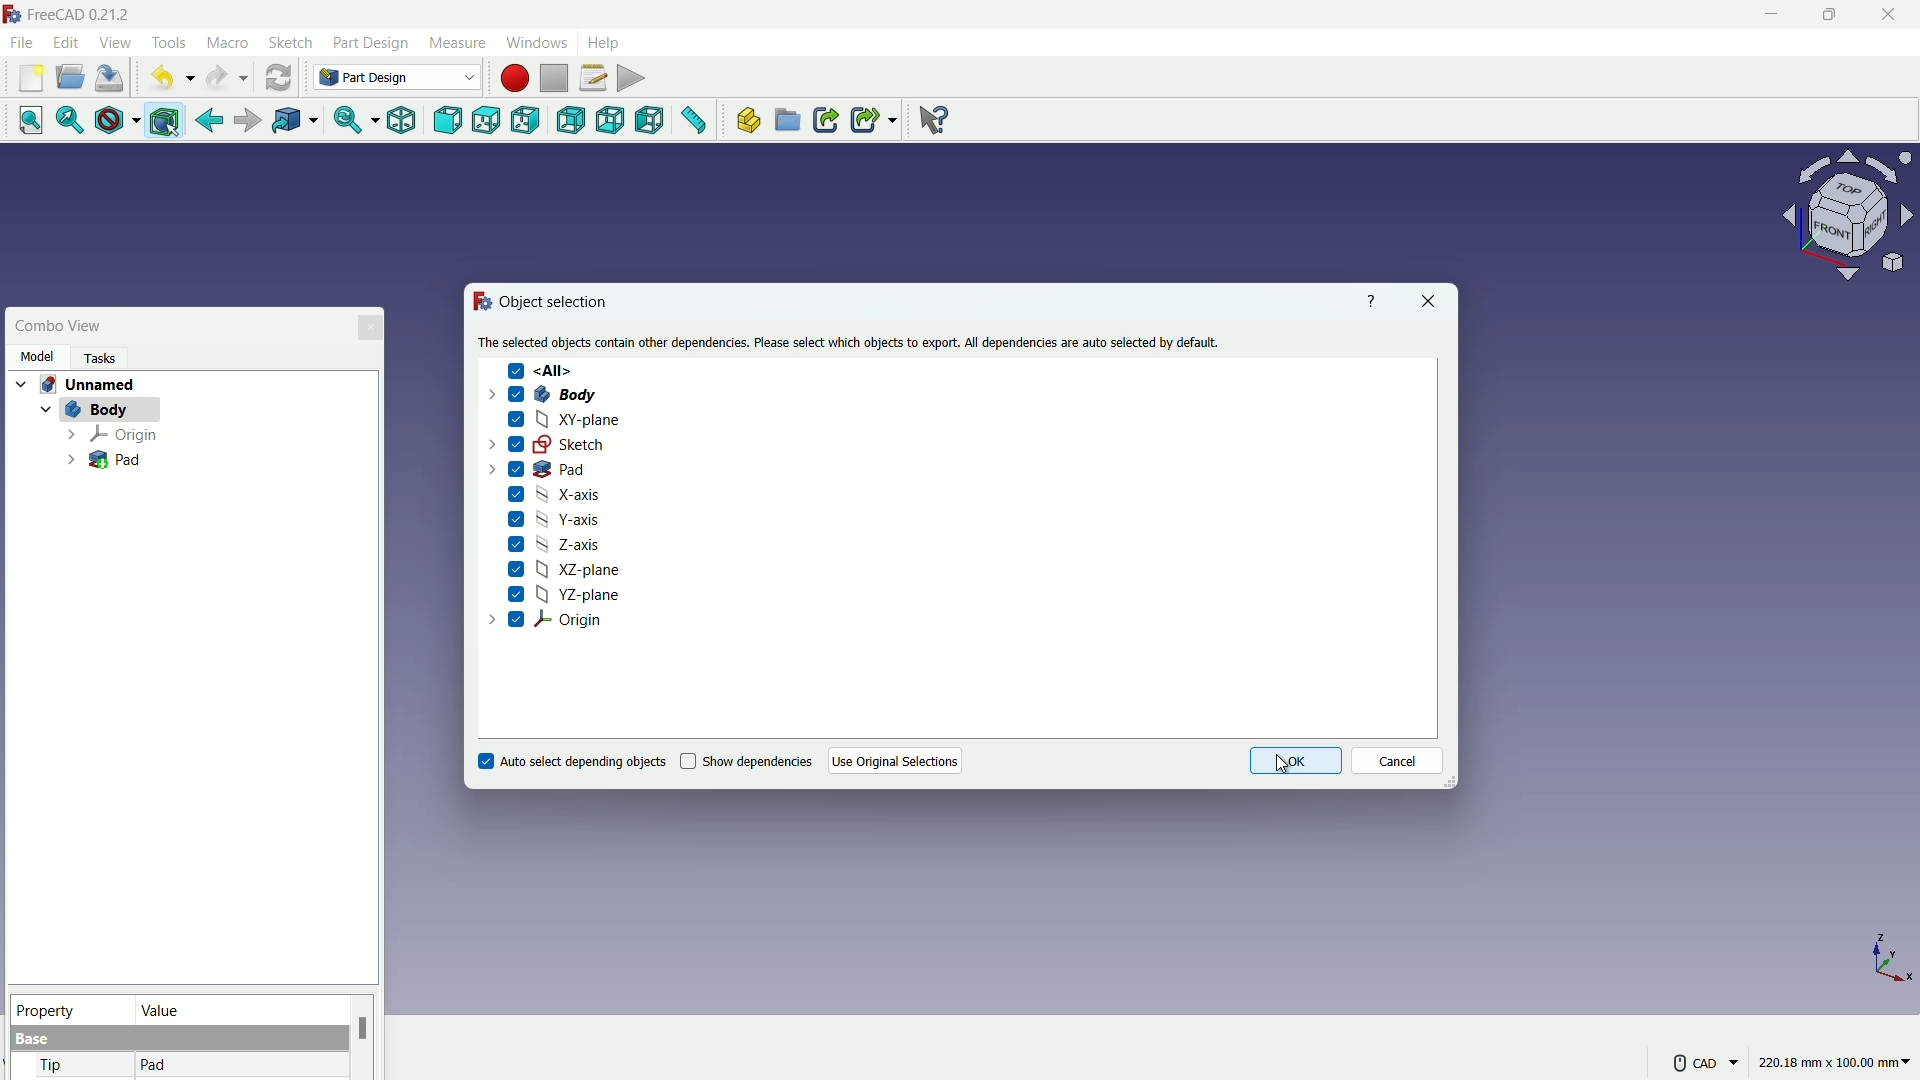  Describe the element at coordinates (1401, 760) in the screenshot. I see `Cancel` at that location.